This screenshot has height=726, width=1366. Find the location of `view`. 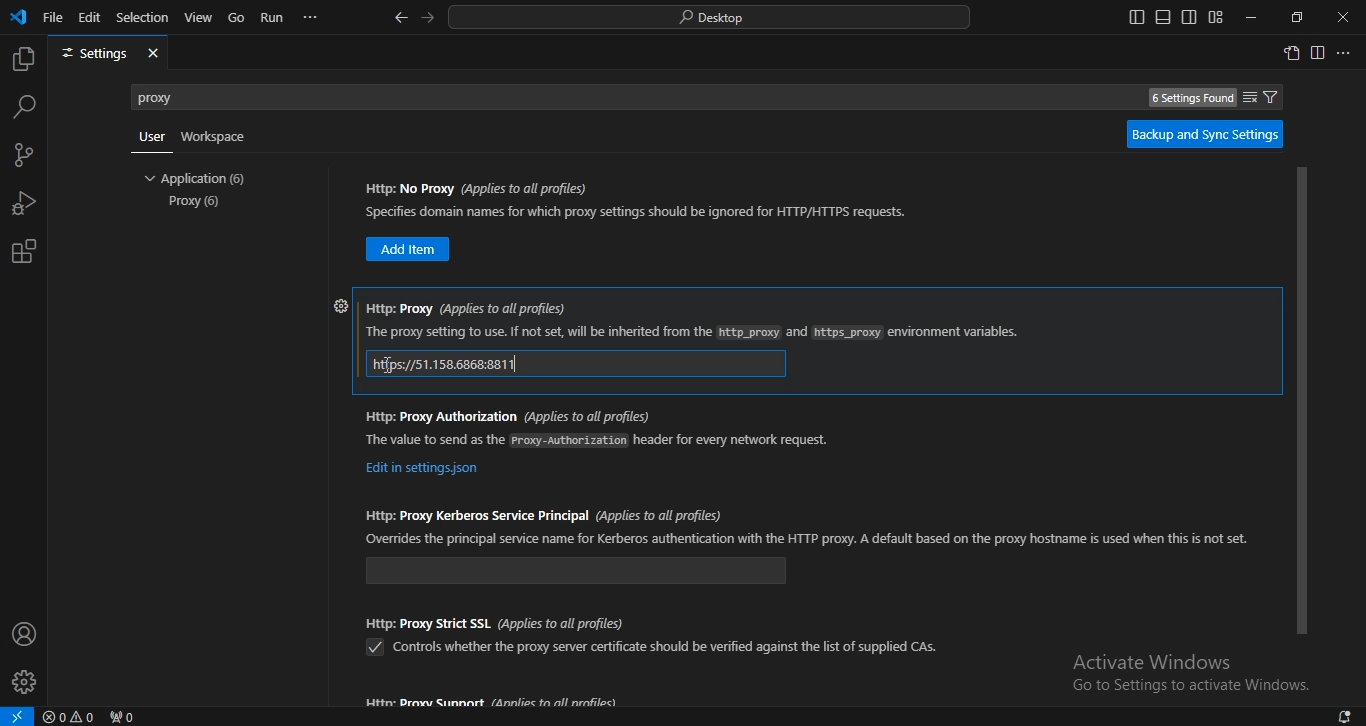

view is located at coordinates (198, 16).